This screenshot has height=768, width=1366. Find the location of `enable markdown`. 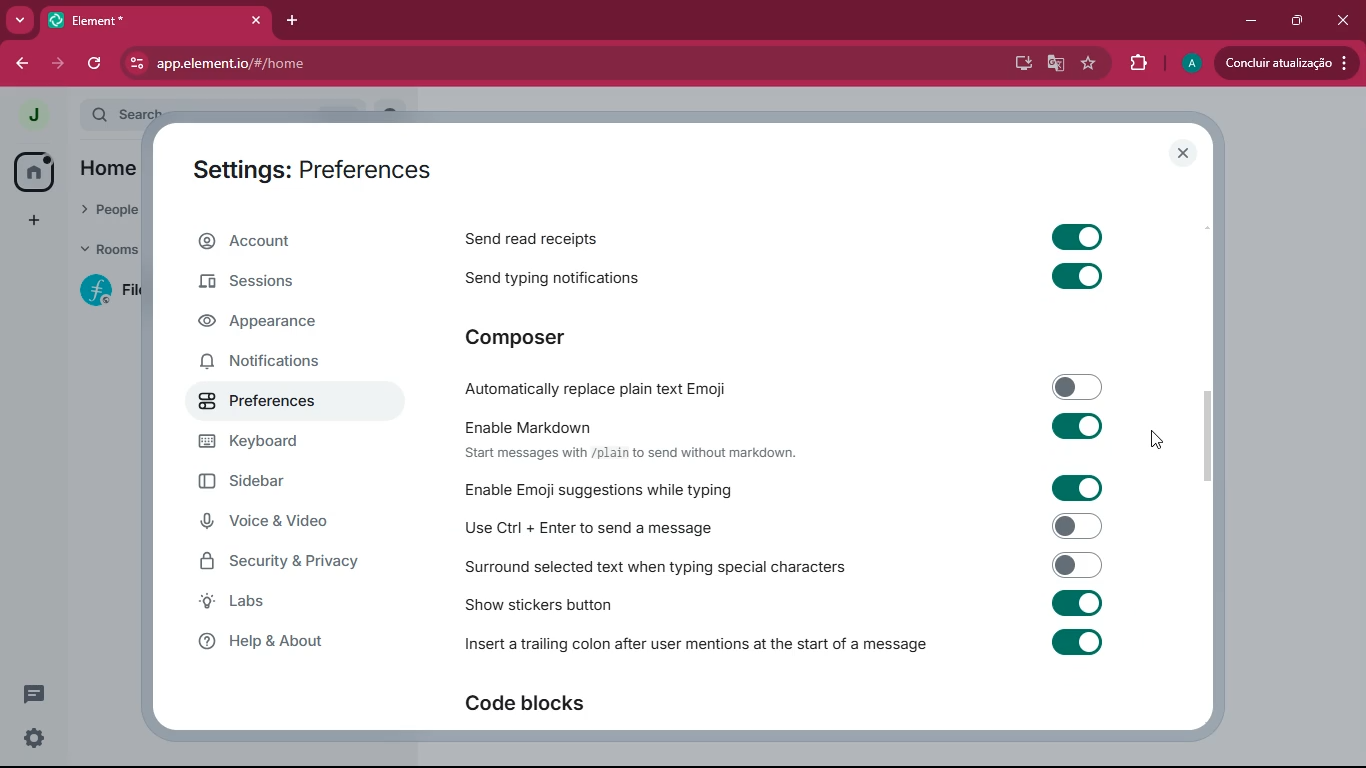

enable markdown is located at coordinates (528, 425).